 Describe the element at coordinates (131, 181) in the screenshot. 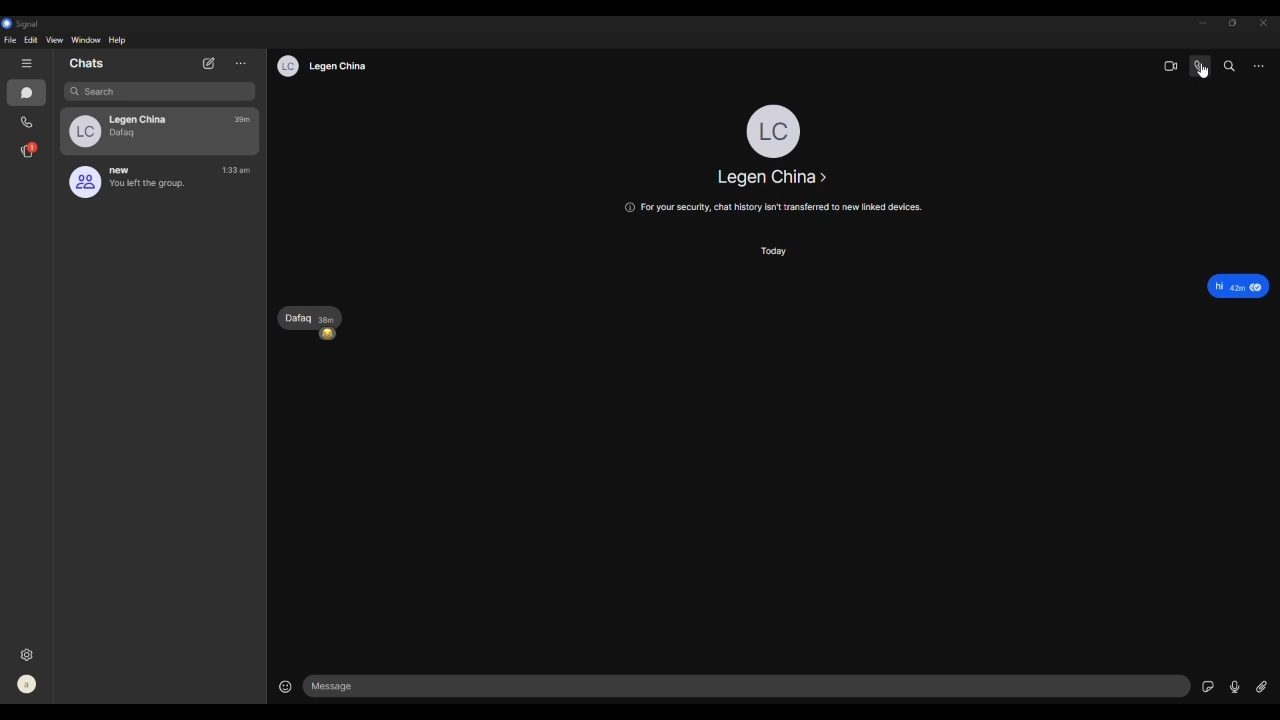

I see `group` at that location.